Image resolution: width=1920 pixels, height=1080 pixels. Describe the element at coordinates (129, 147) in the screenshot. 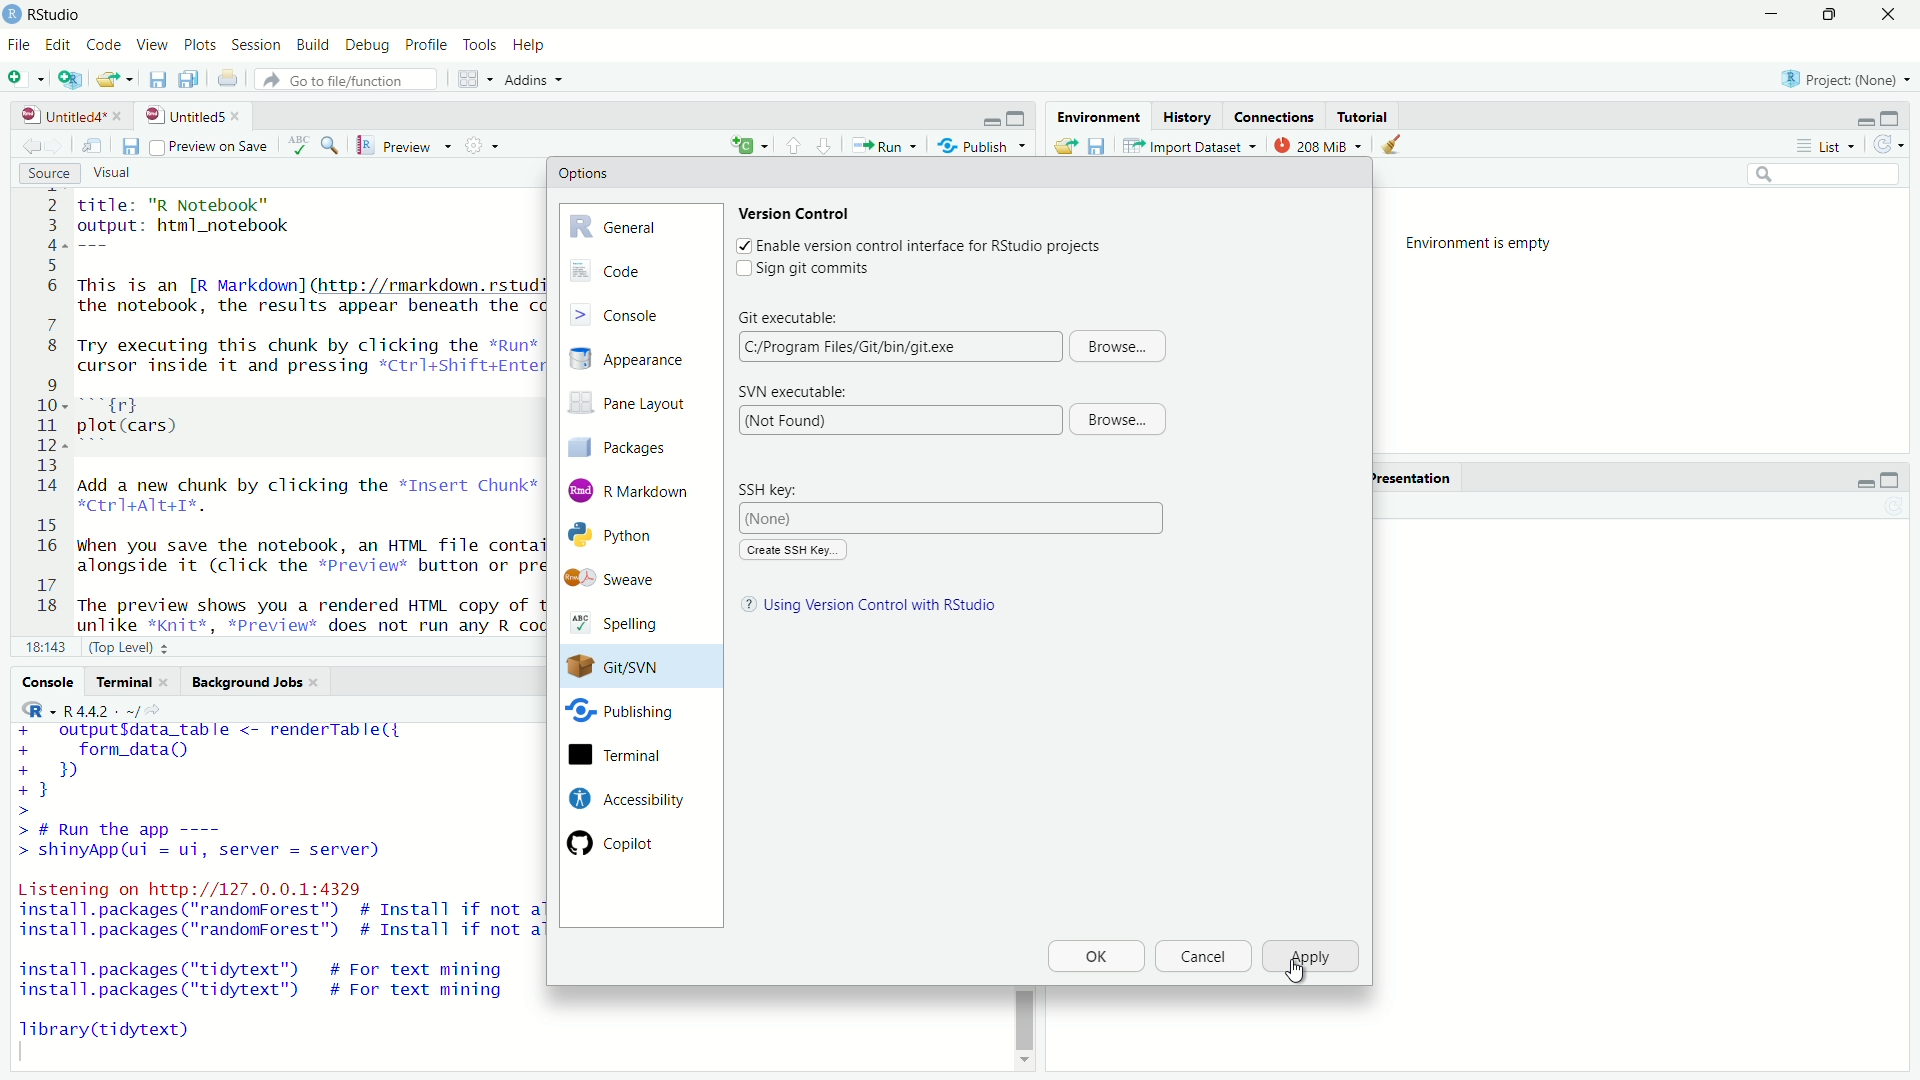

I see `save` at that location.